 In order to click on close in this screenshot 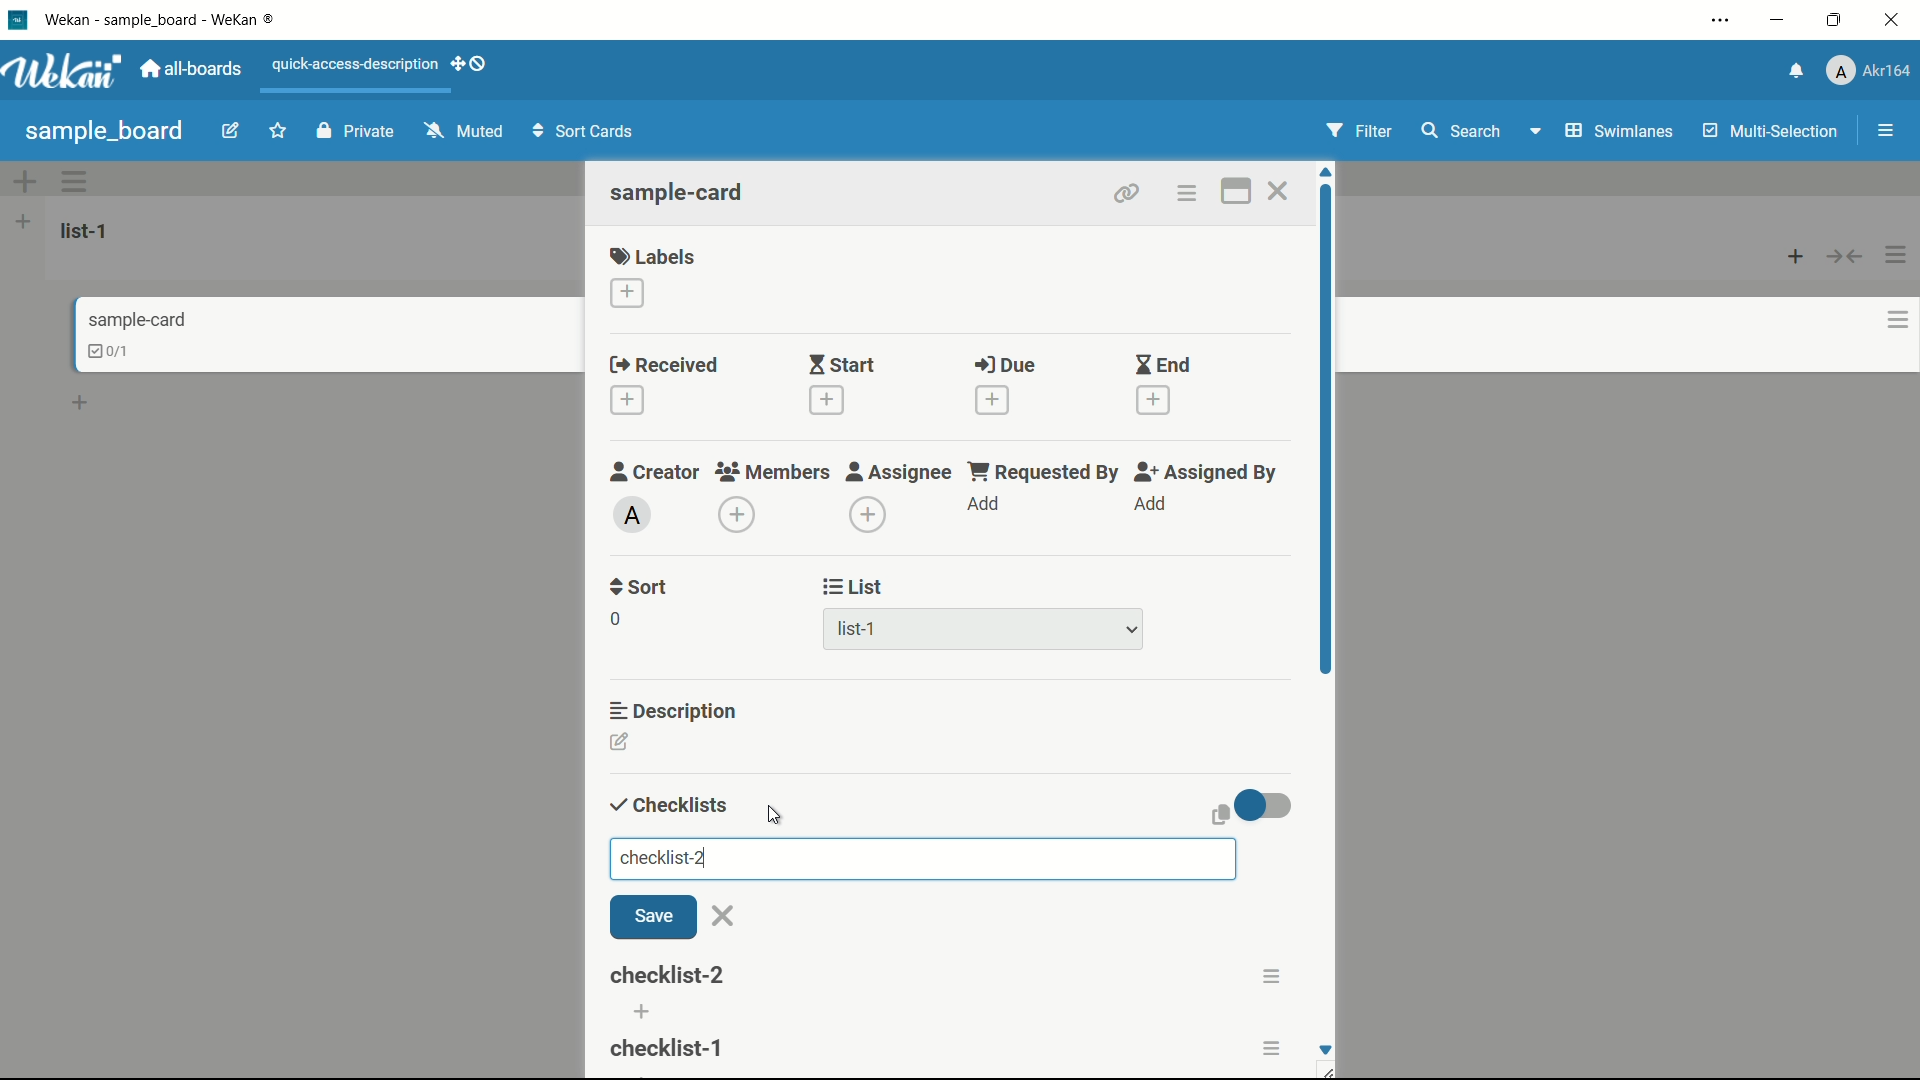, I will do `click(724, 916)`.